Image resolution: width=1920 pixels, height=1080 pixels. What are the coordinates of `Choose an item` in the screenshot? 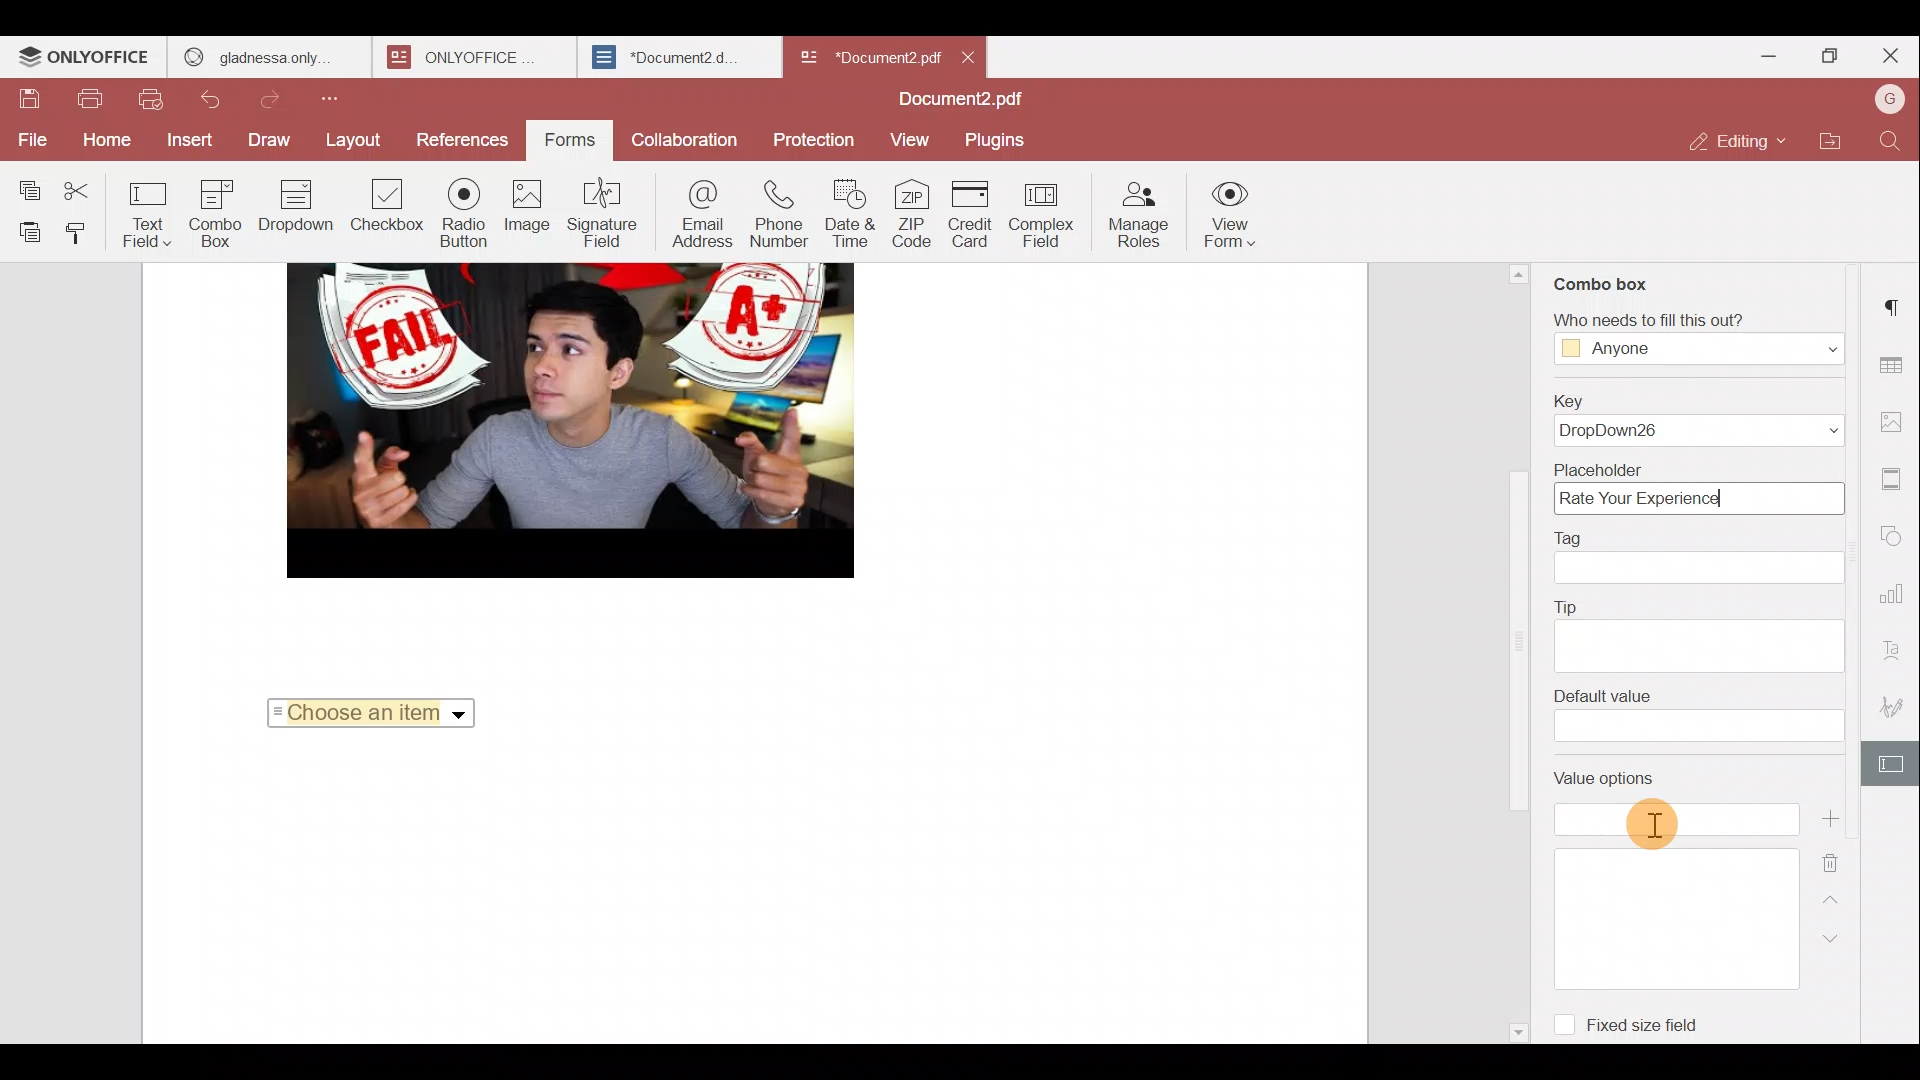 It's located at (374, 711).